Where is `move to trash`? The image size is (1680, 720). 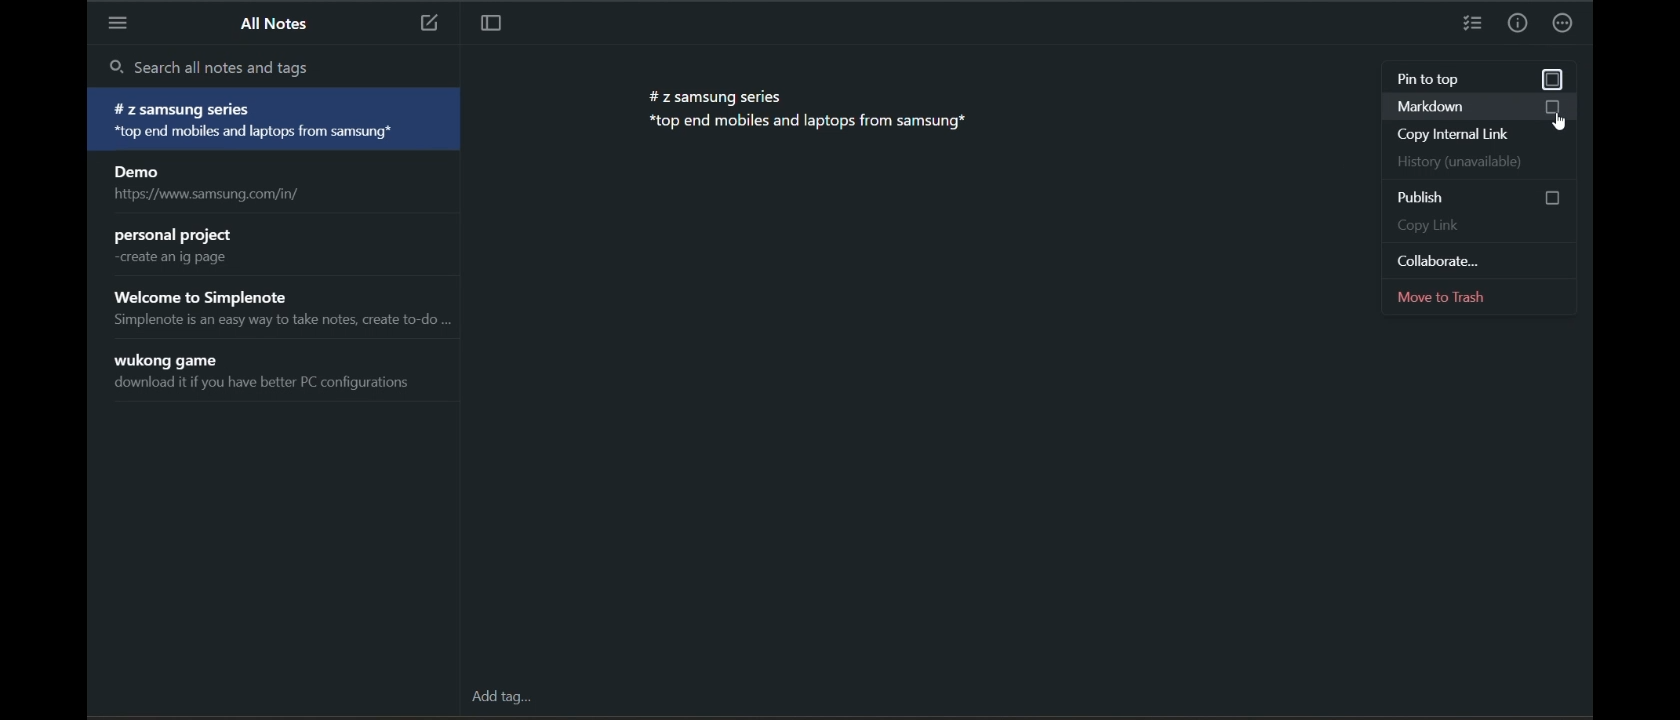
move to trash is located at coordinates (1478, 295).